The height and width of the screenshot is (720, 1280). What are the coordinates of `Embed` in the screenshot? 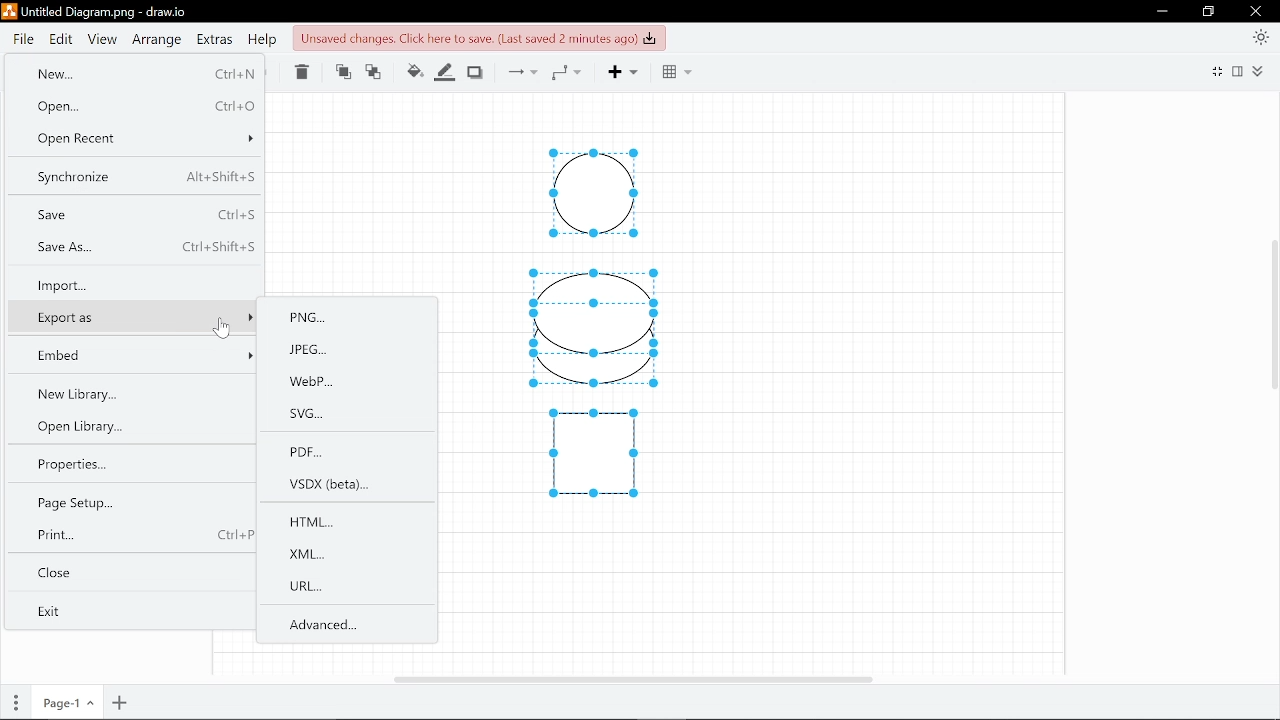 It's located at (135, 356).